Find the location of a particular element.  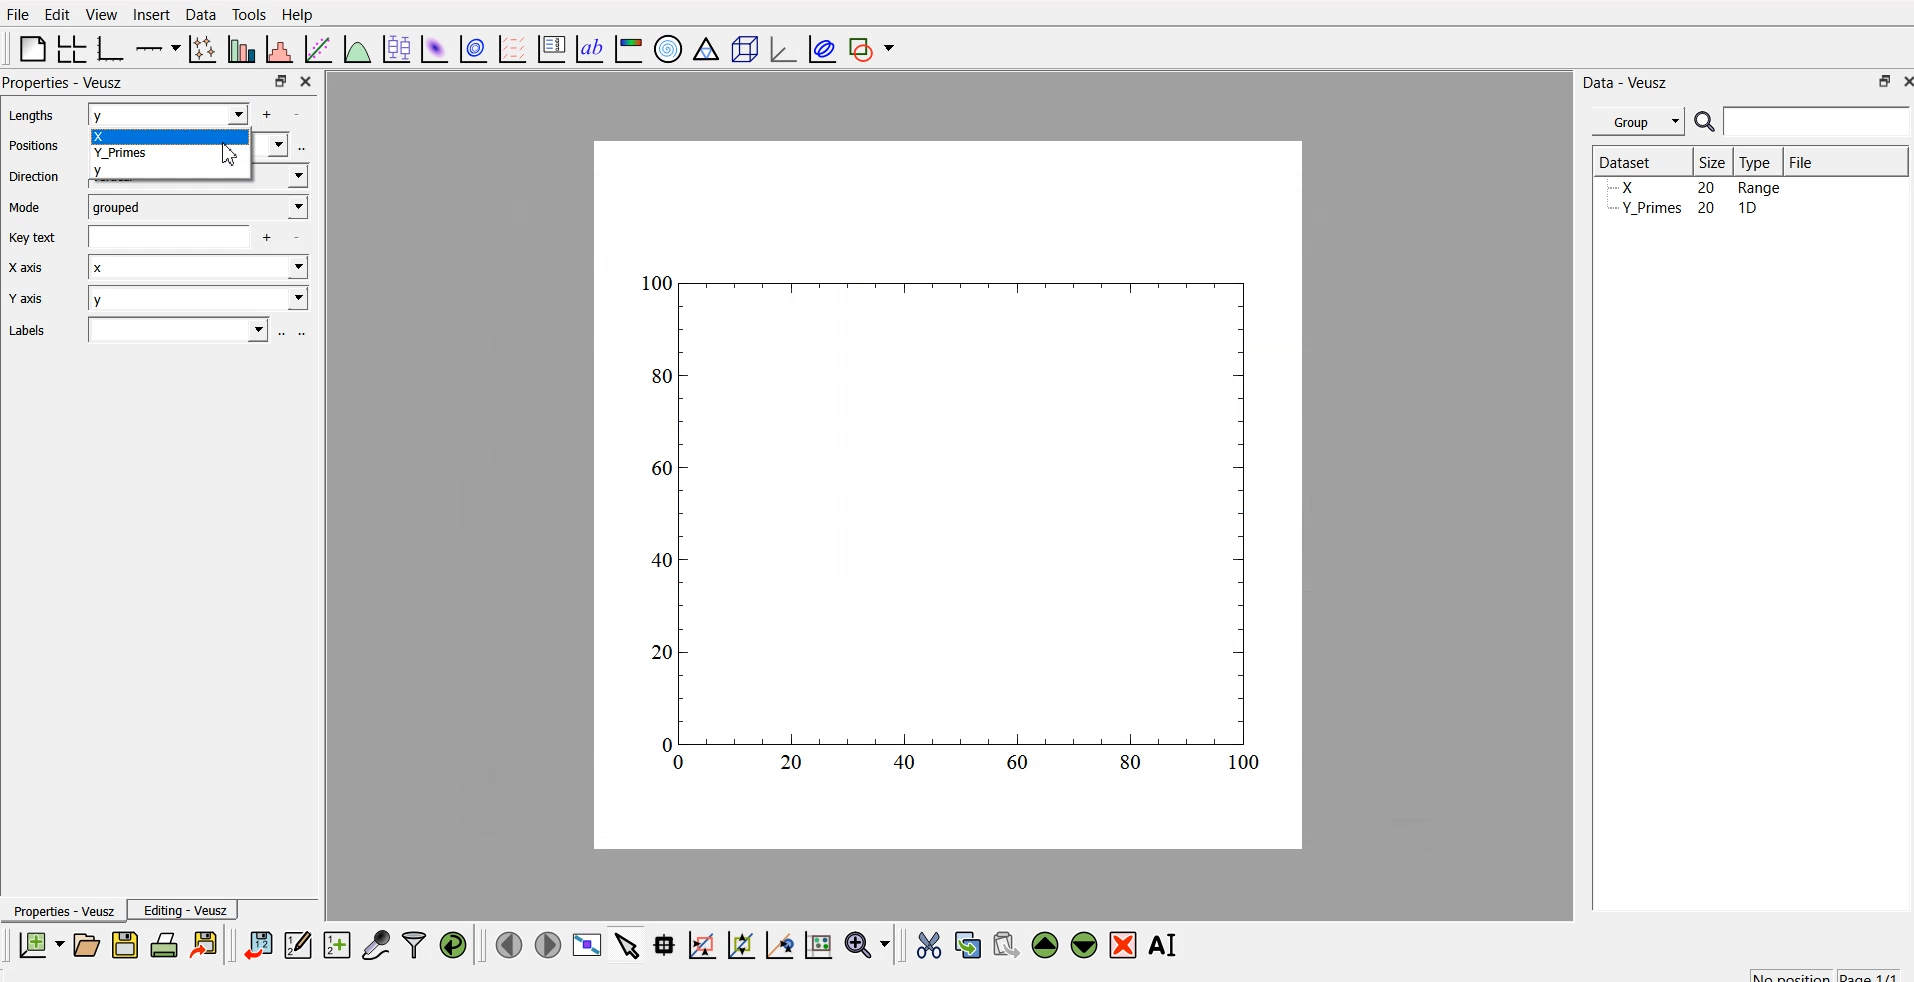

remove the selected widget is located at coordinates (1127, 945).